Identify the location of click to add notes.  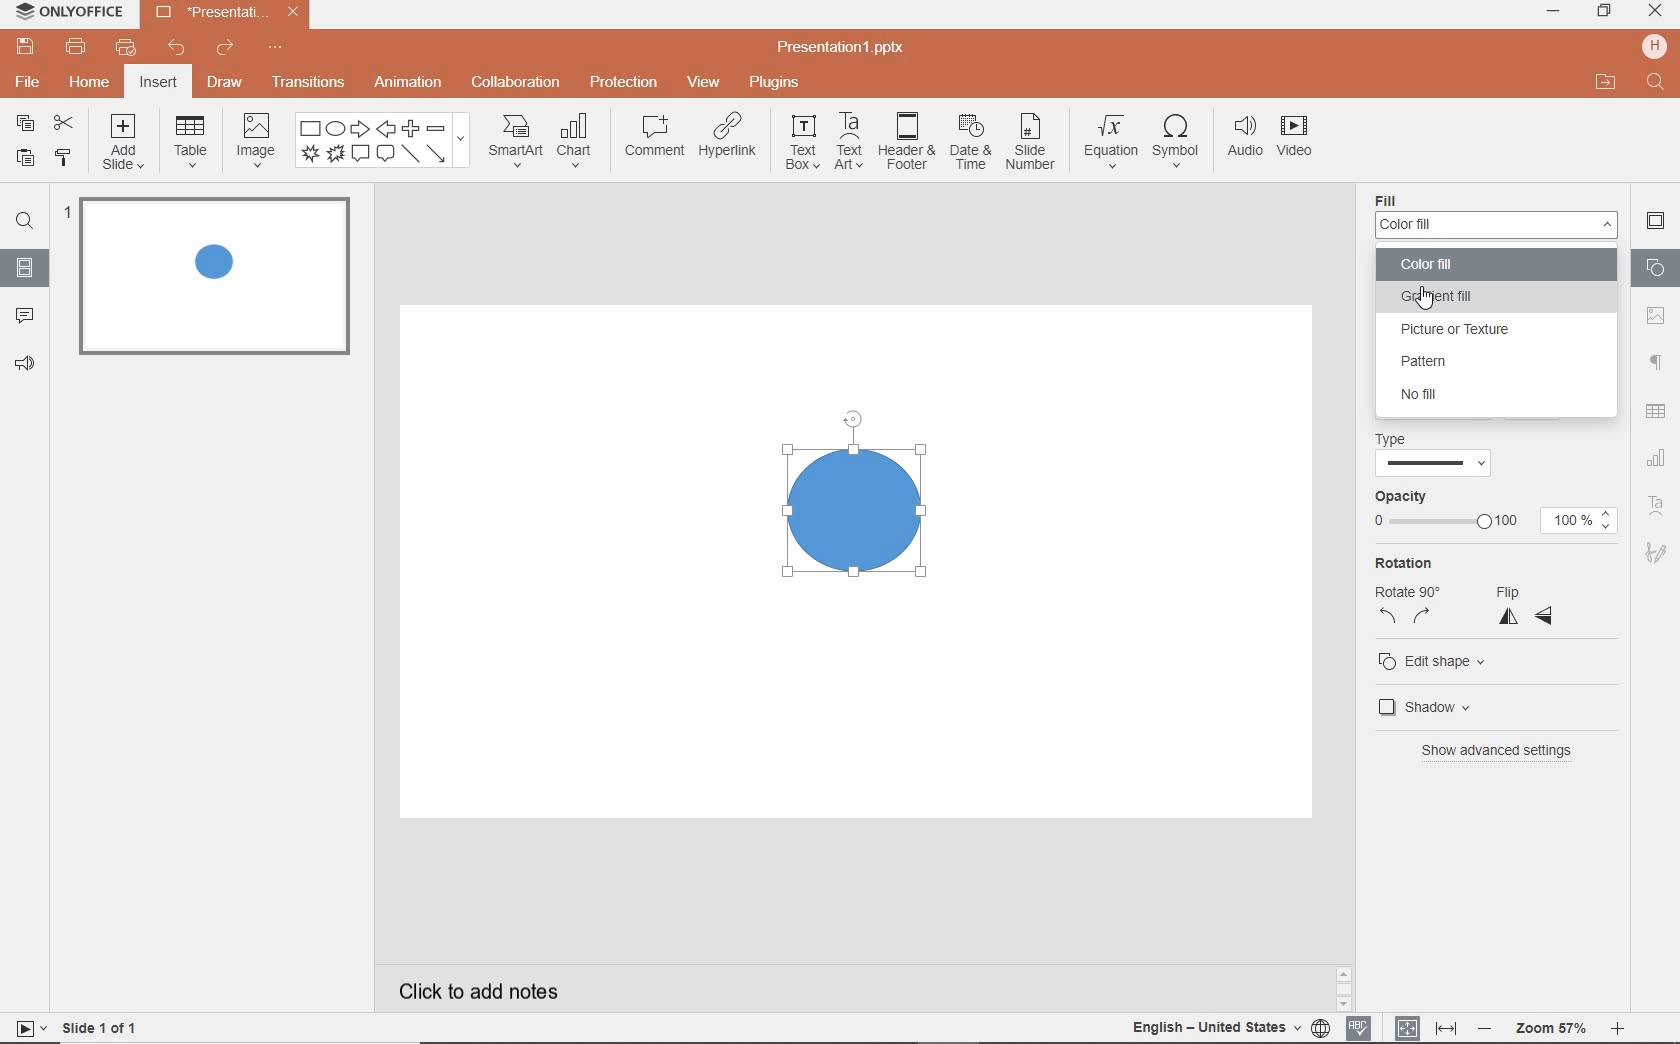
(469, 990).